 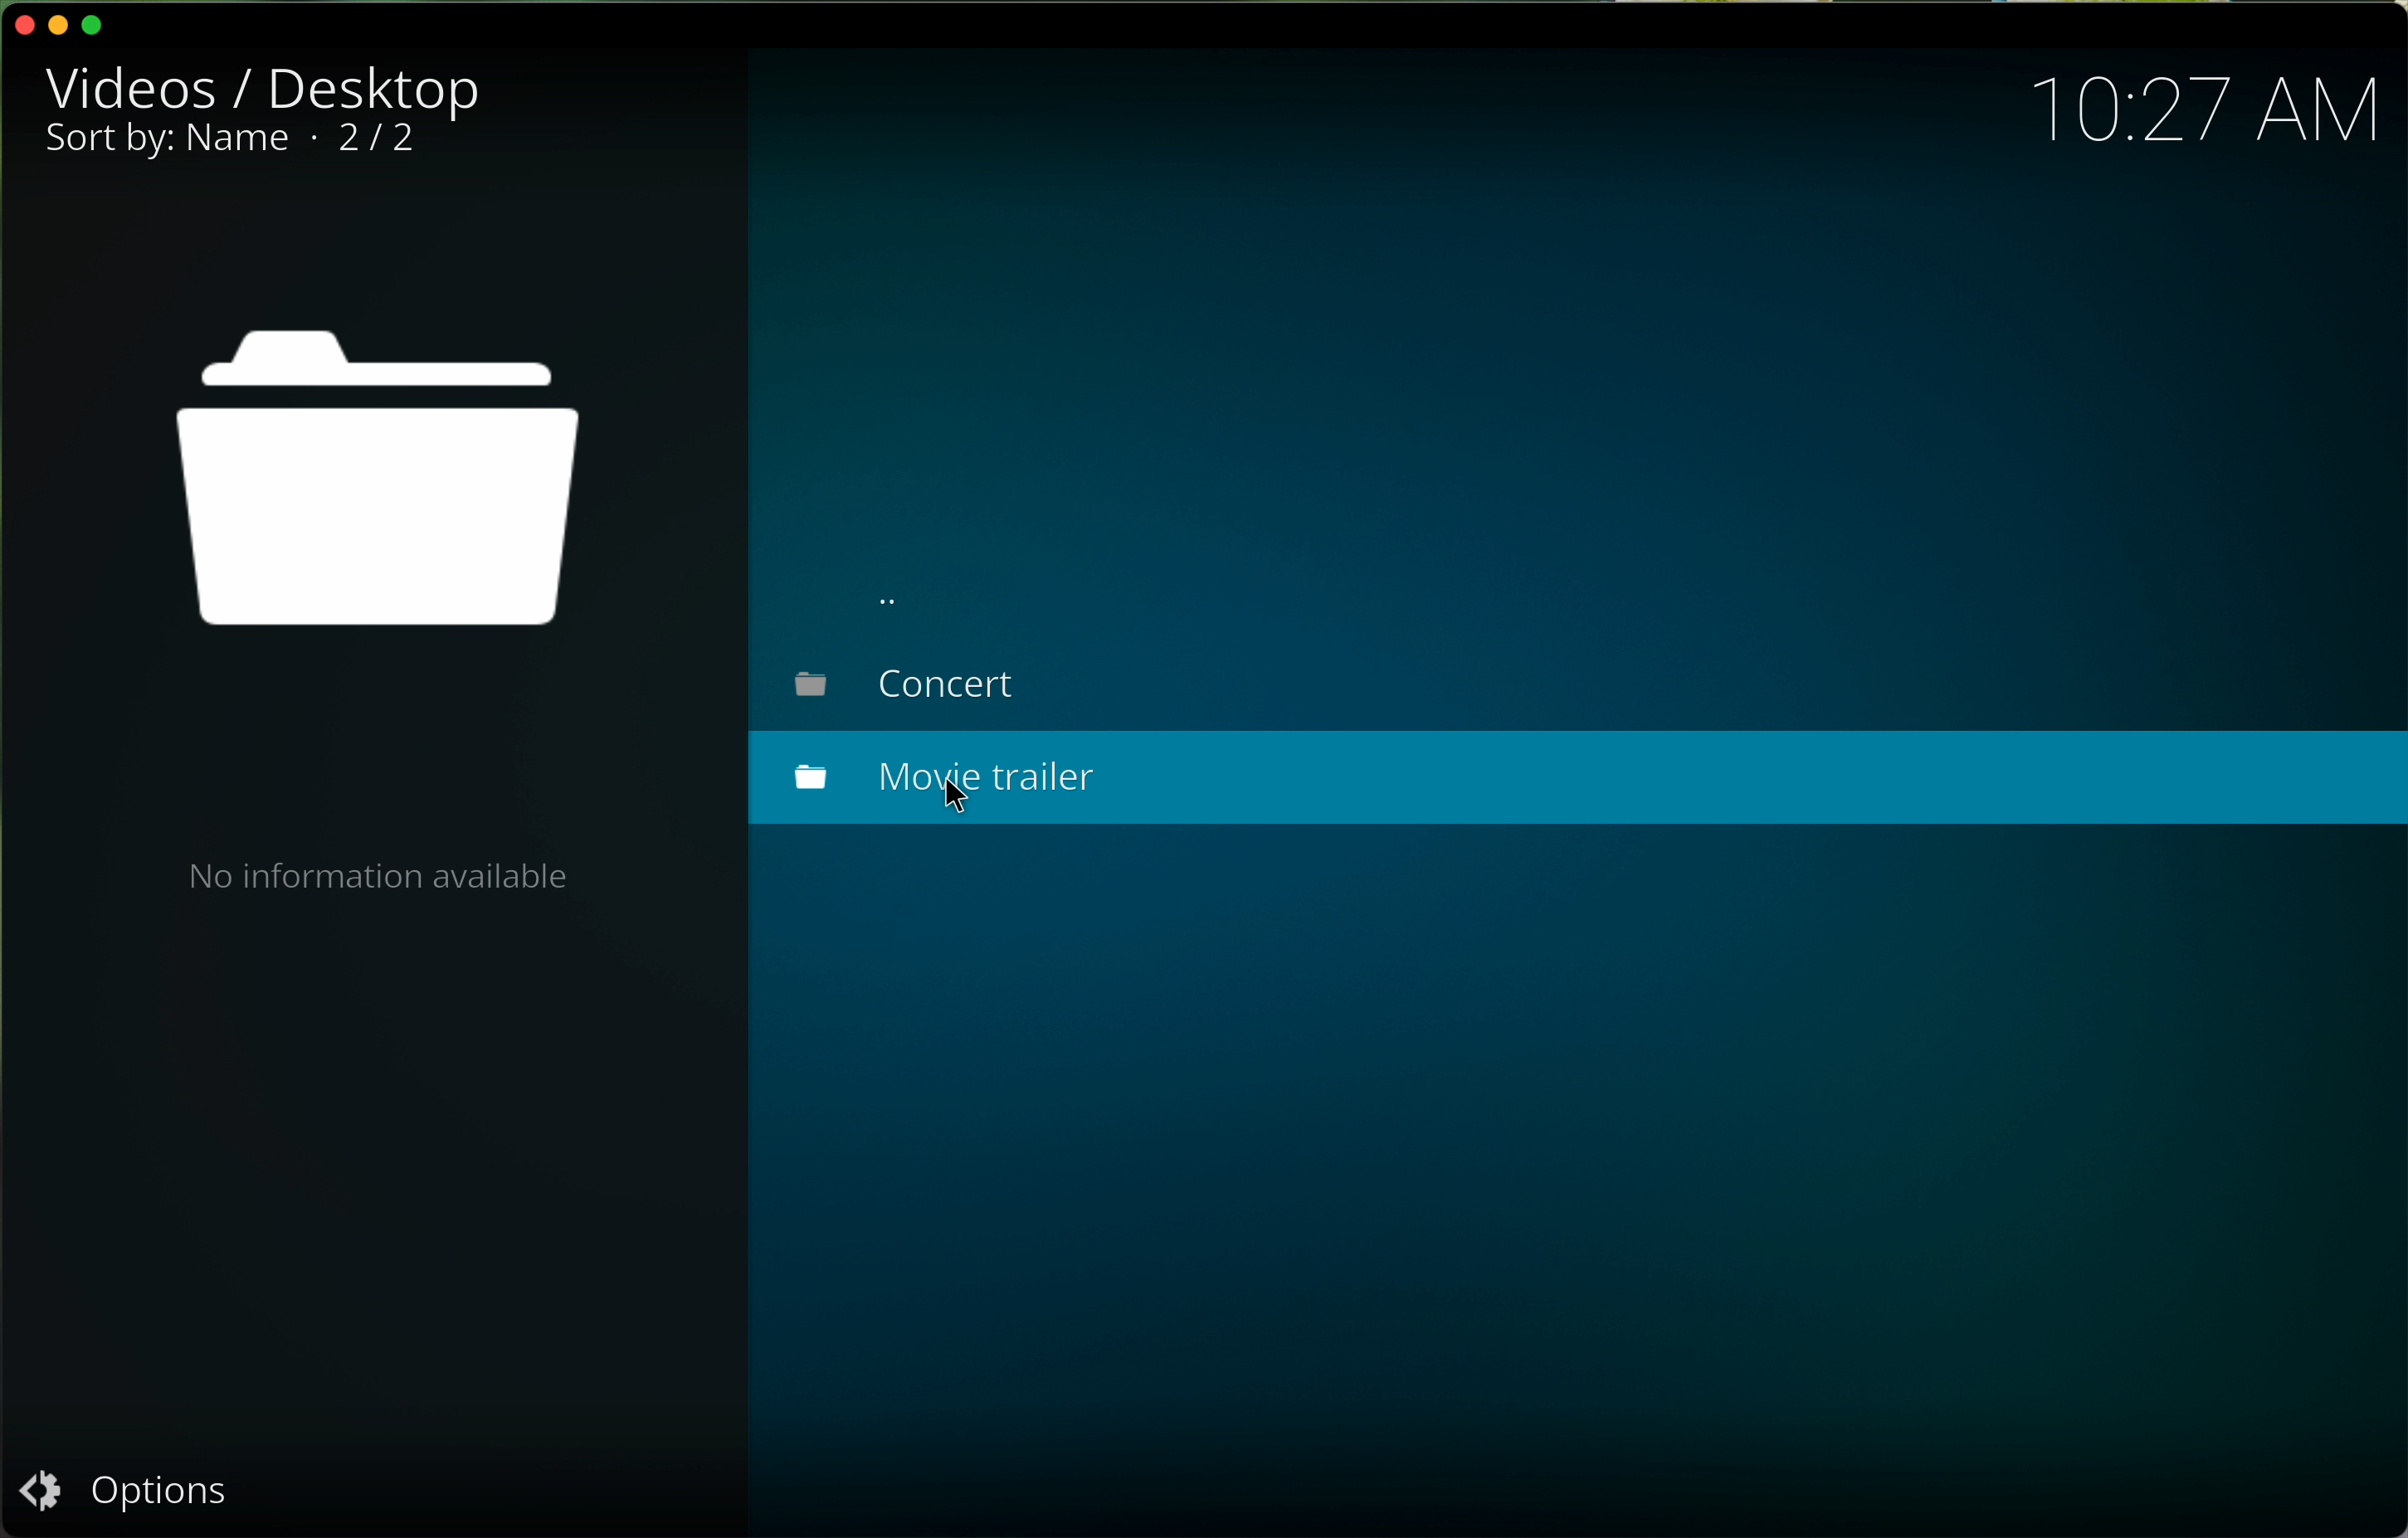 I want to click on 2/2, so click(x=381, y=137).